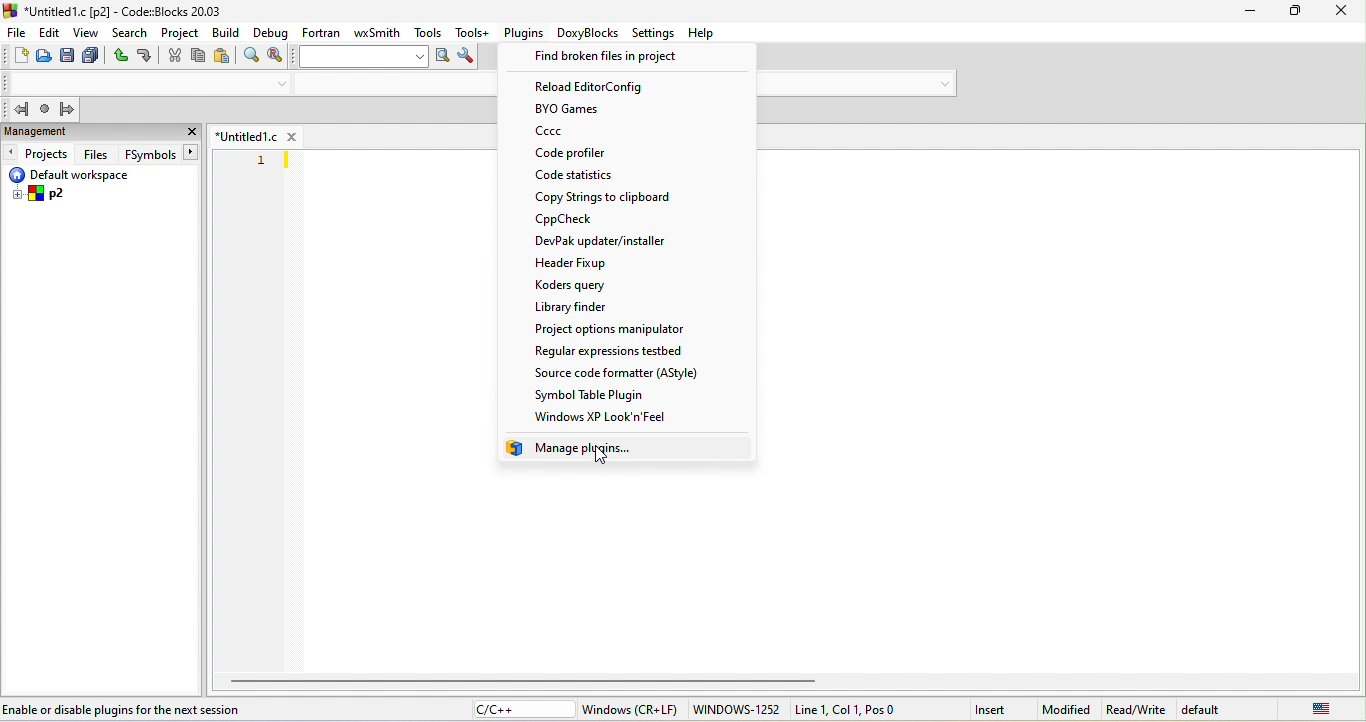 The width and height of the screenshot is (1366, 722). I want to click on build, so click(227, 32).